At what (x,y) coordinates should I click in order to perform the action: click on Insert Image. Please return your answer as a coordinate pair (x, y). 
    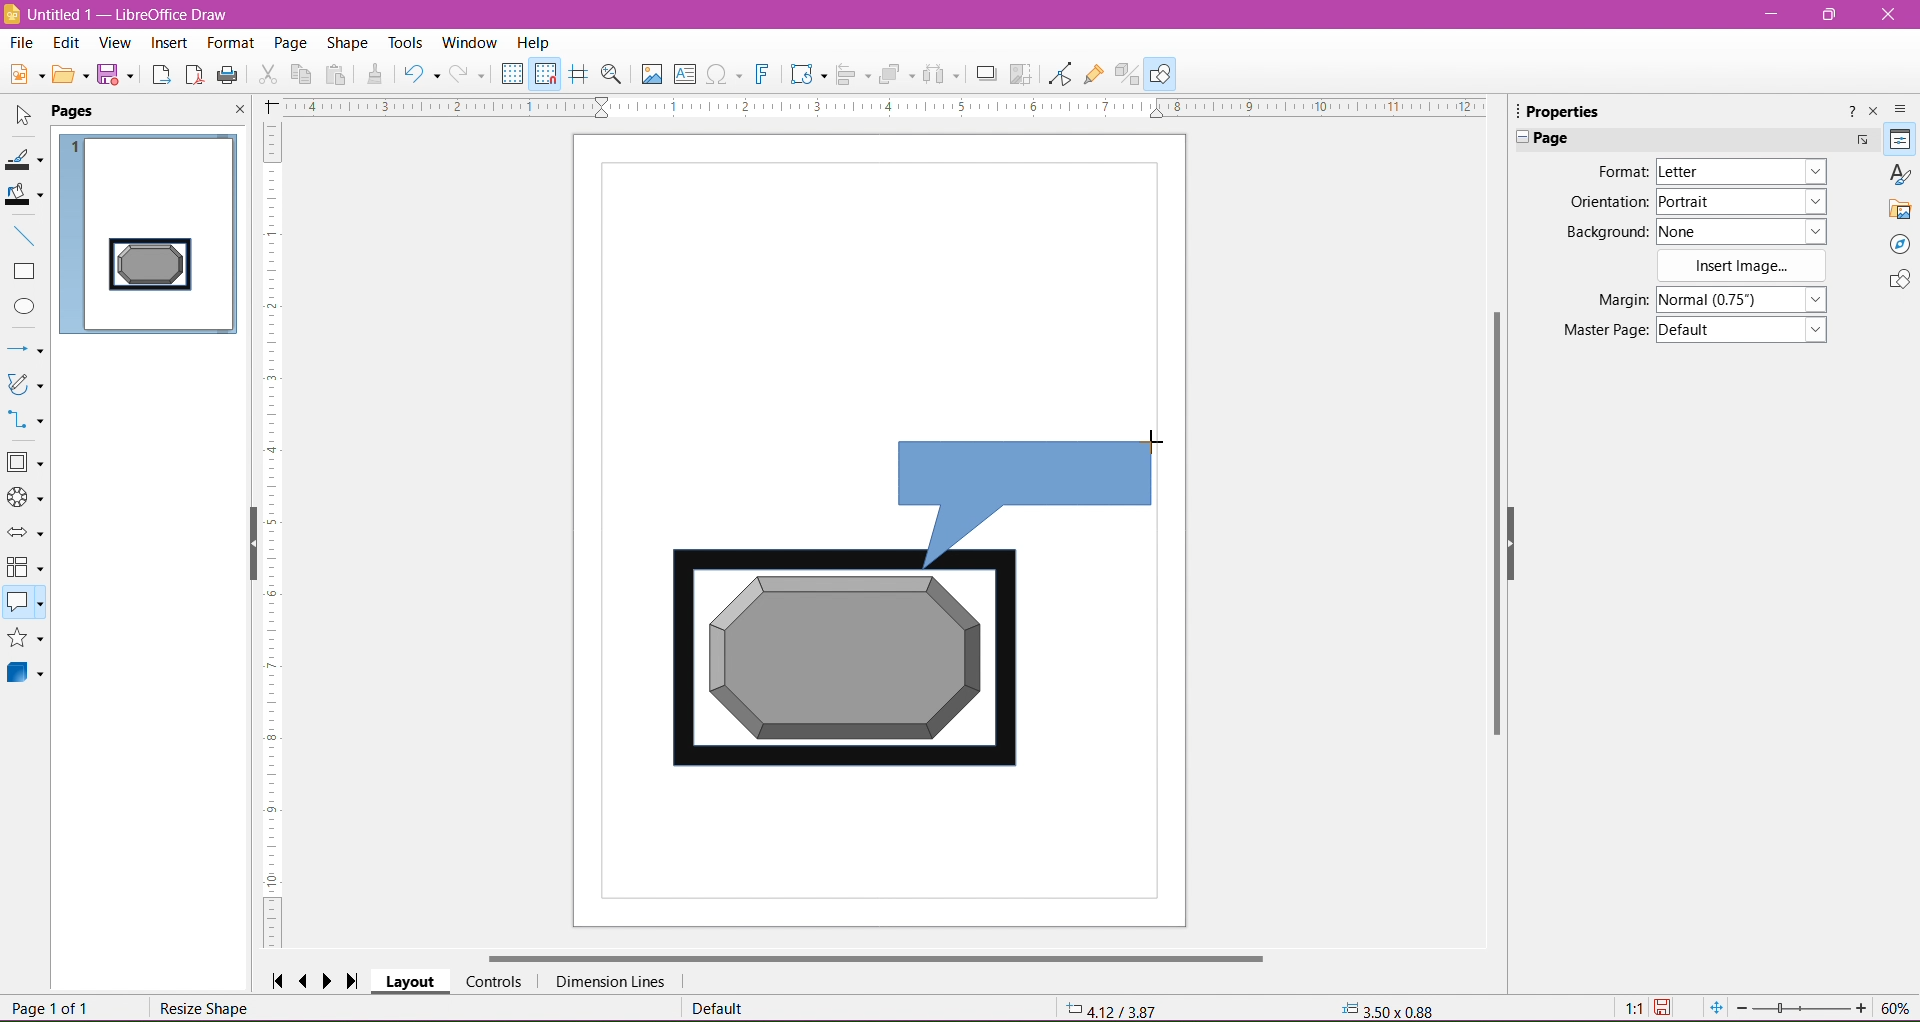
    Looking at the image, I should click on (649, 74).